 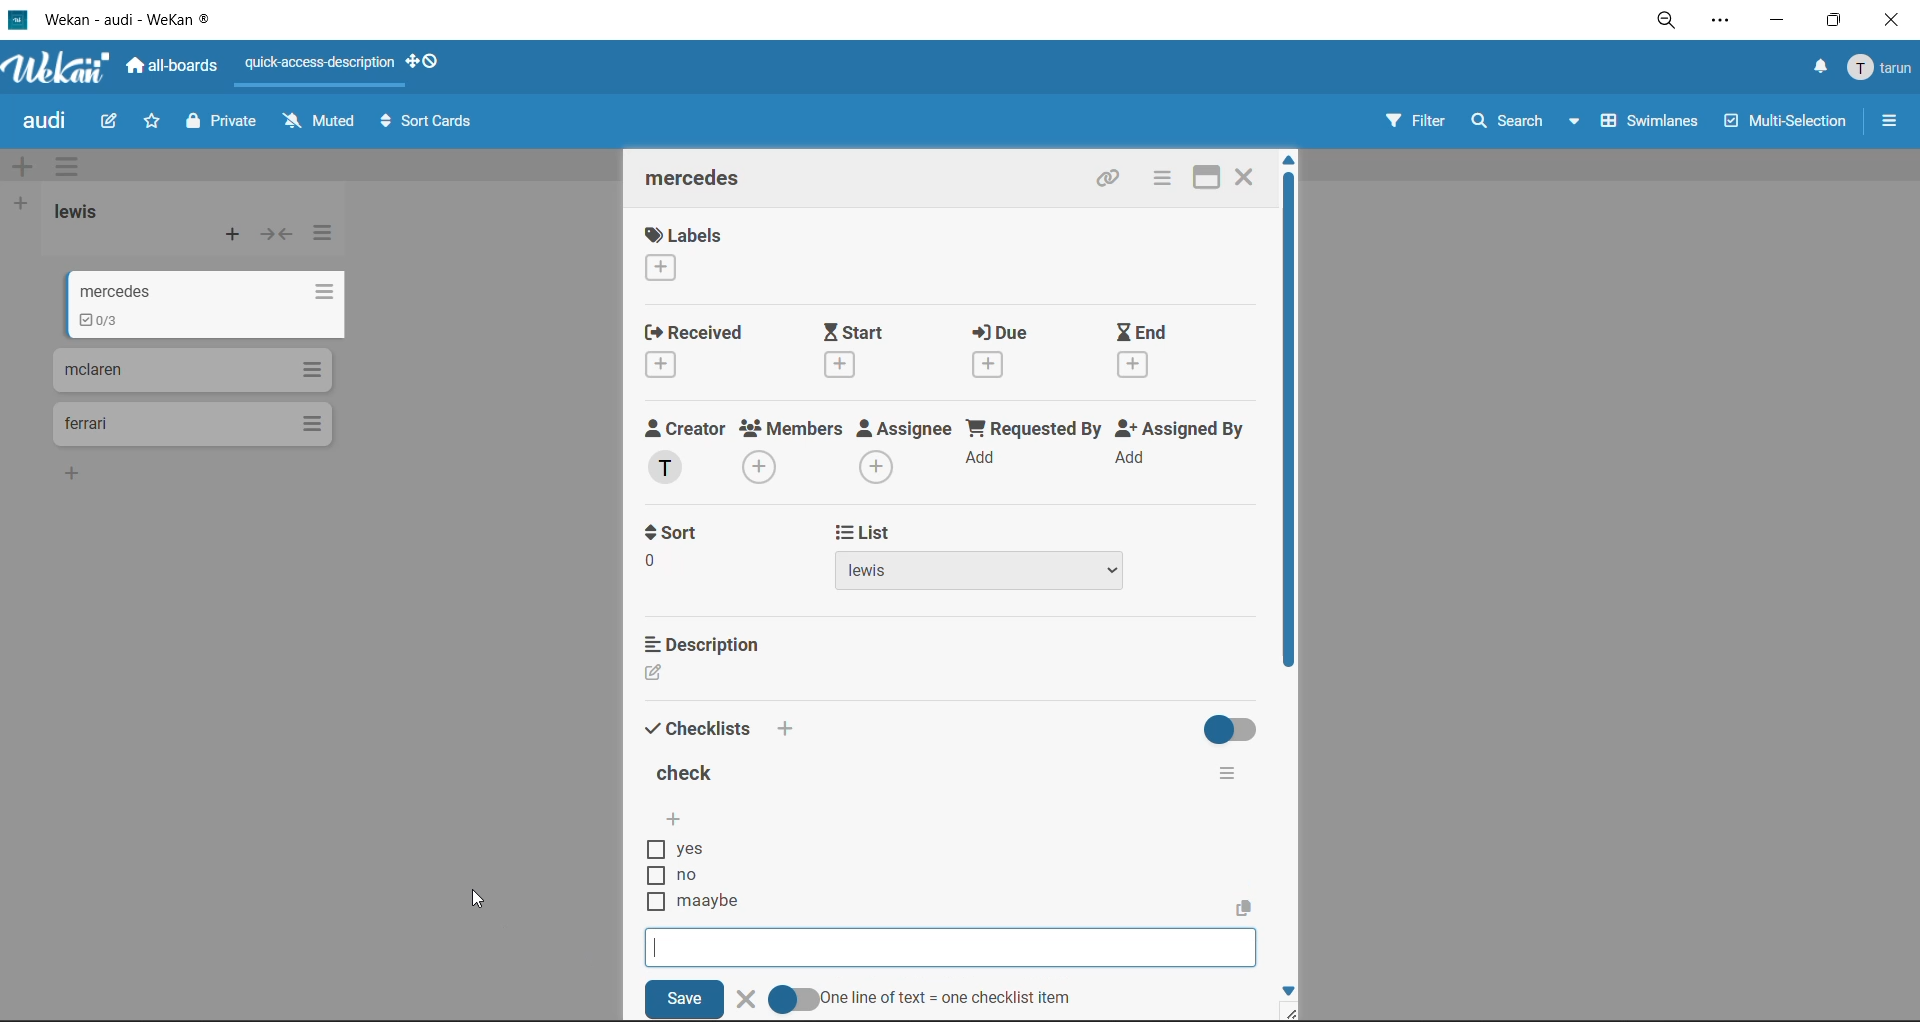 What do you see at coordinates (682, 549) in the screenshot?
I see `sort` at bounding box center [682, 549].